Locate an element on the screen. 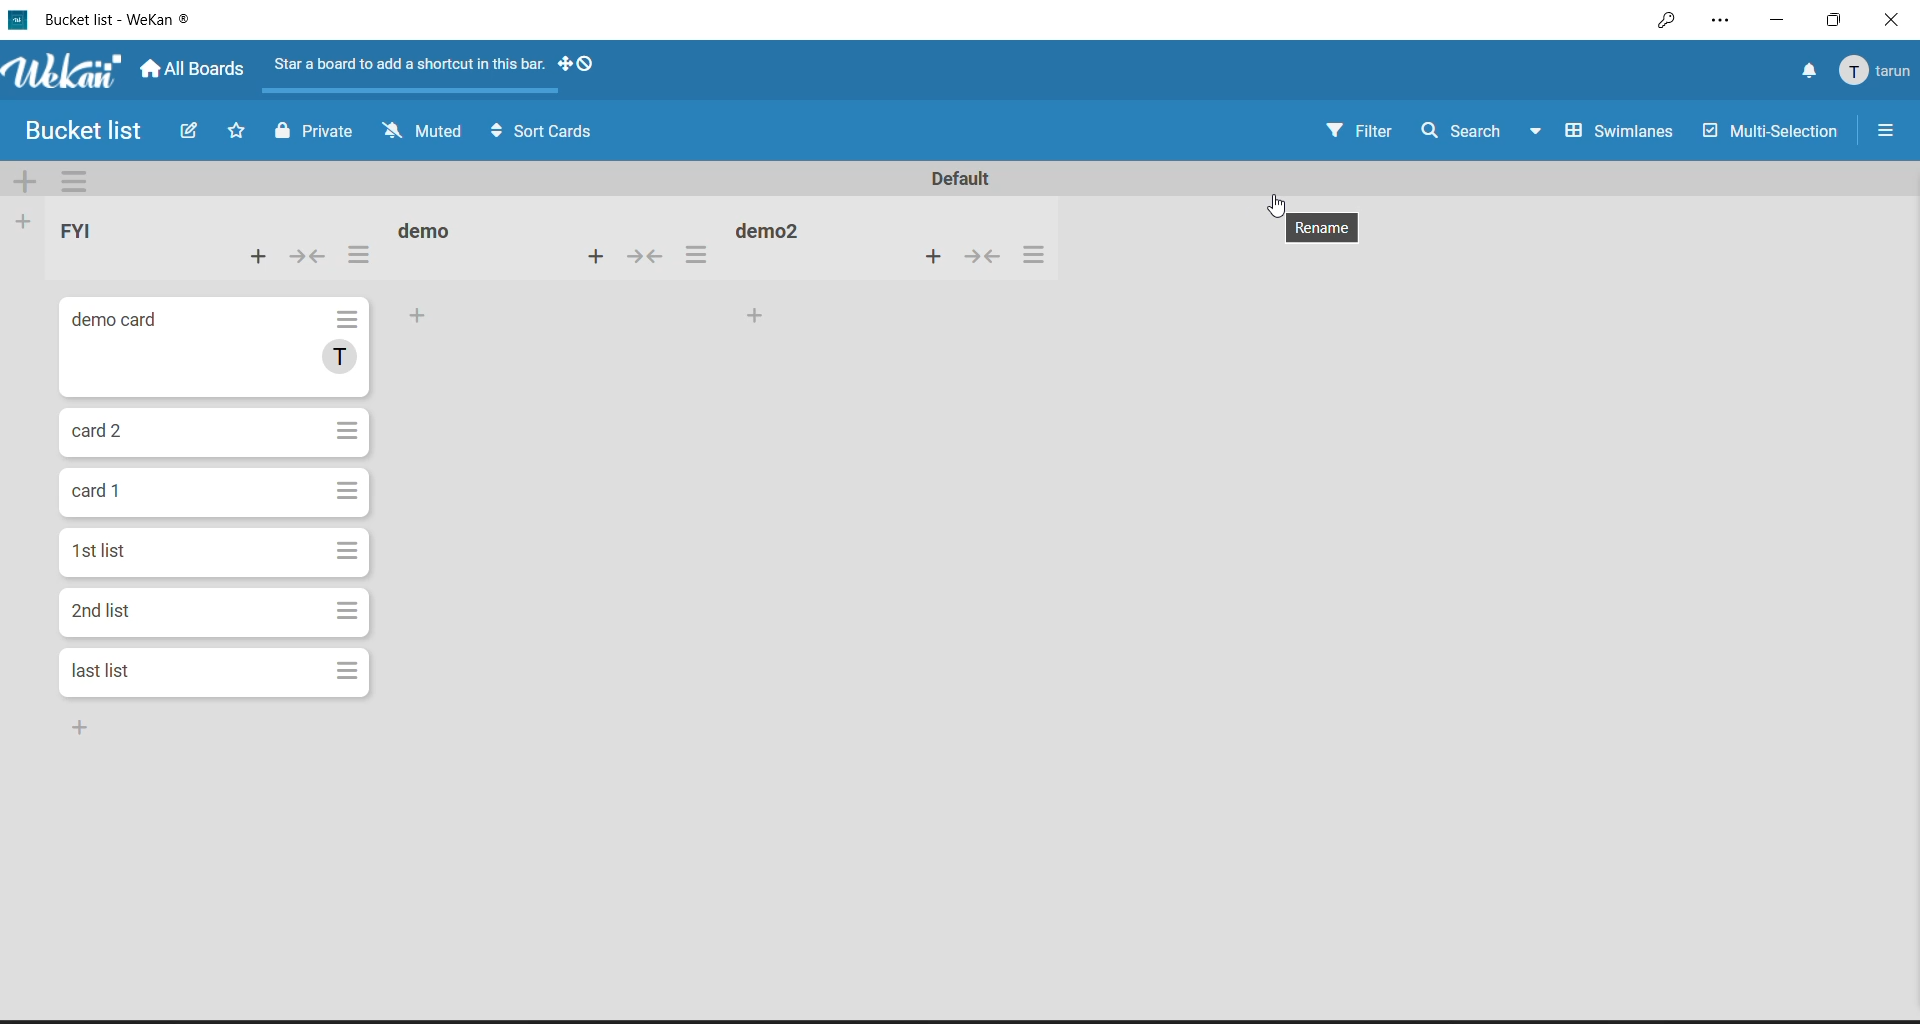 The width and height of the screenshot is (1920, 1024). card actions is located at coordinates (347, 489).